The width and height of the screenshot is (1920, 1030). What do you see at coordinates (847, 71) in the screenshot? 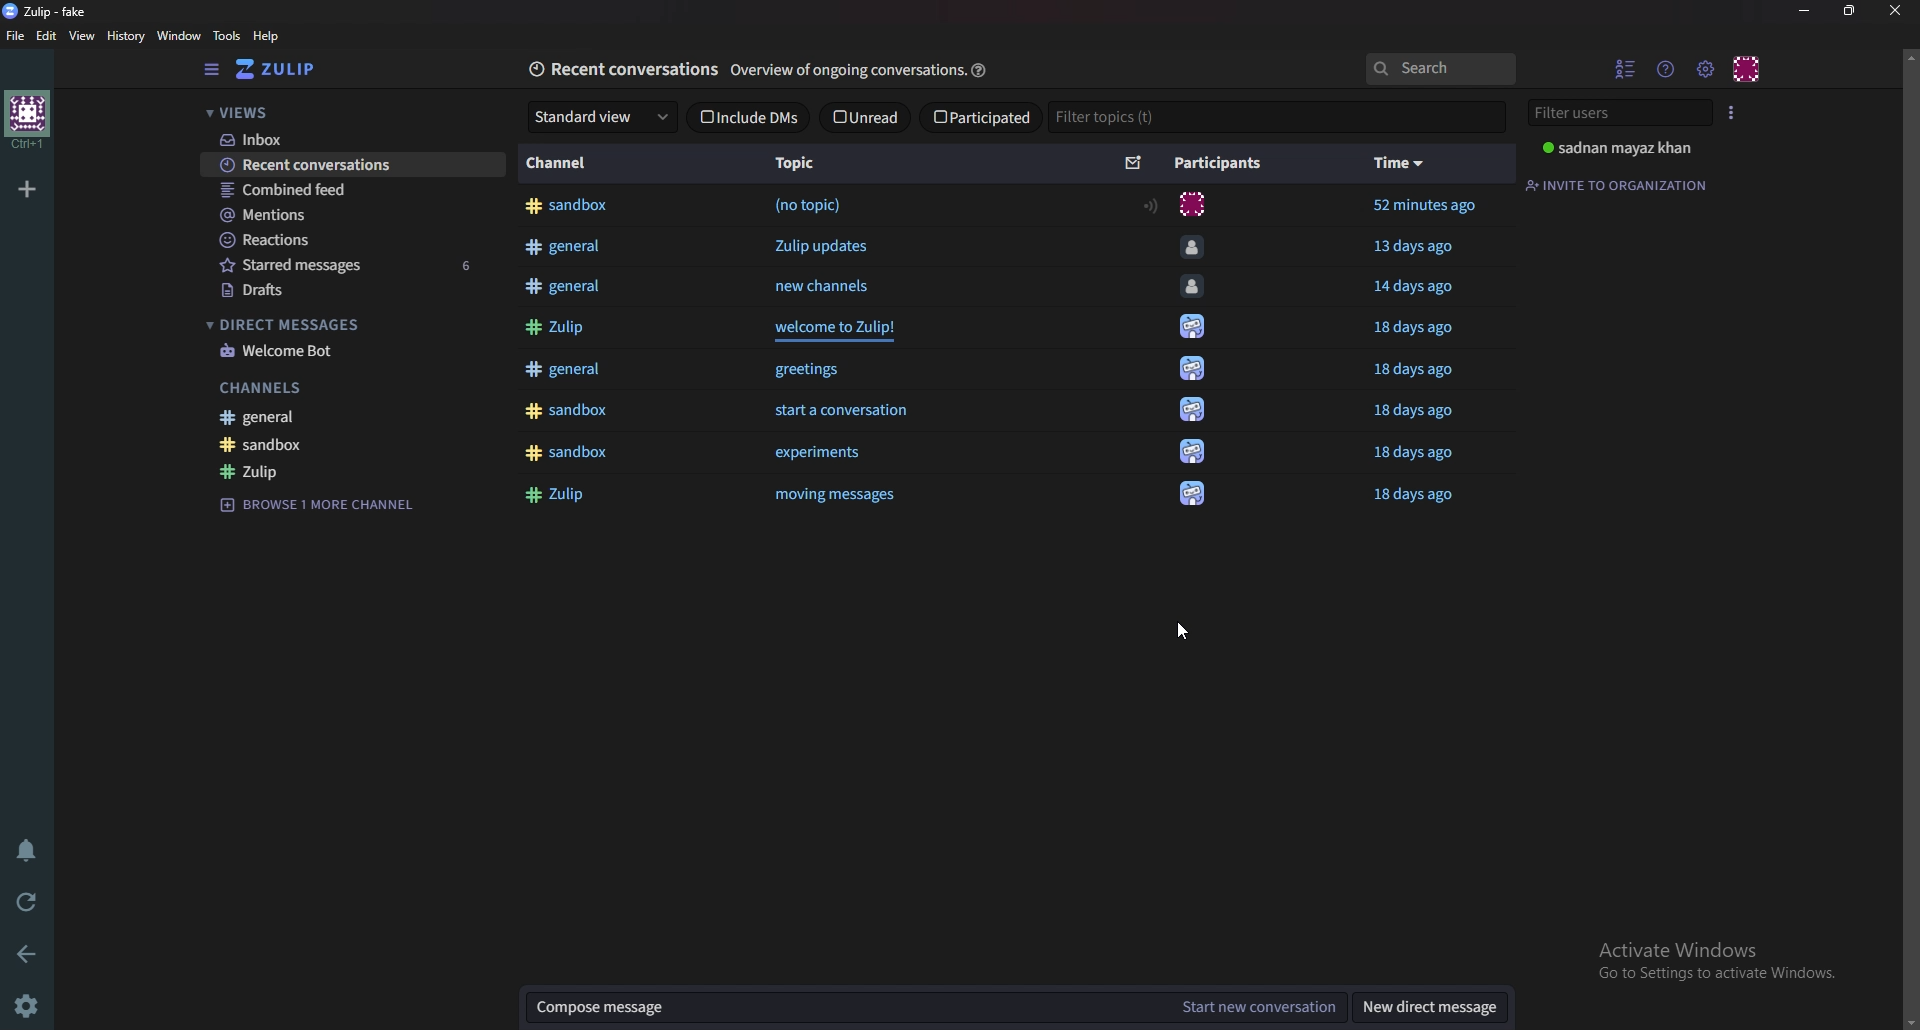
I see `overview of ongoing conversations` at bounding box center [847, 71].